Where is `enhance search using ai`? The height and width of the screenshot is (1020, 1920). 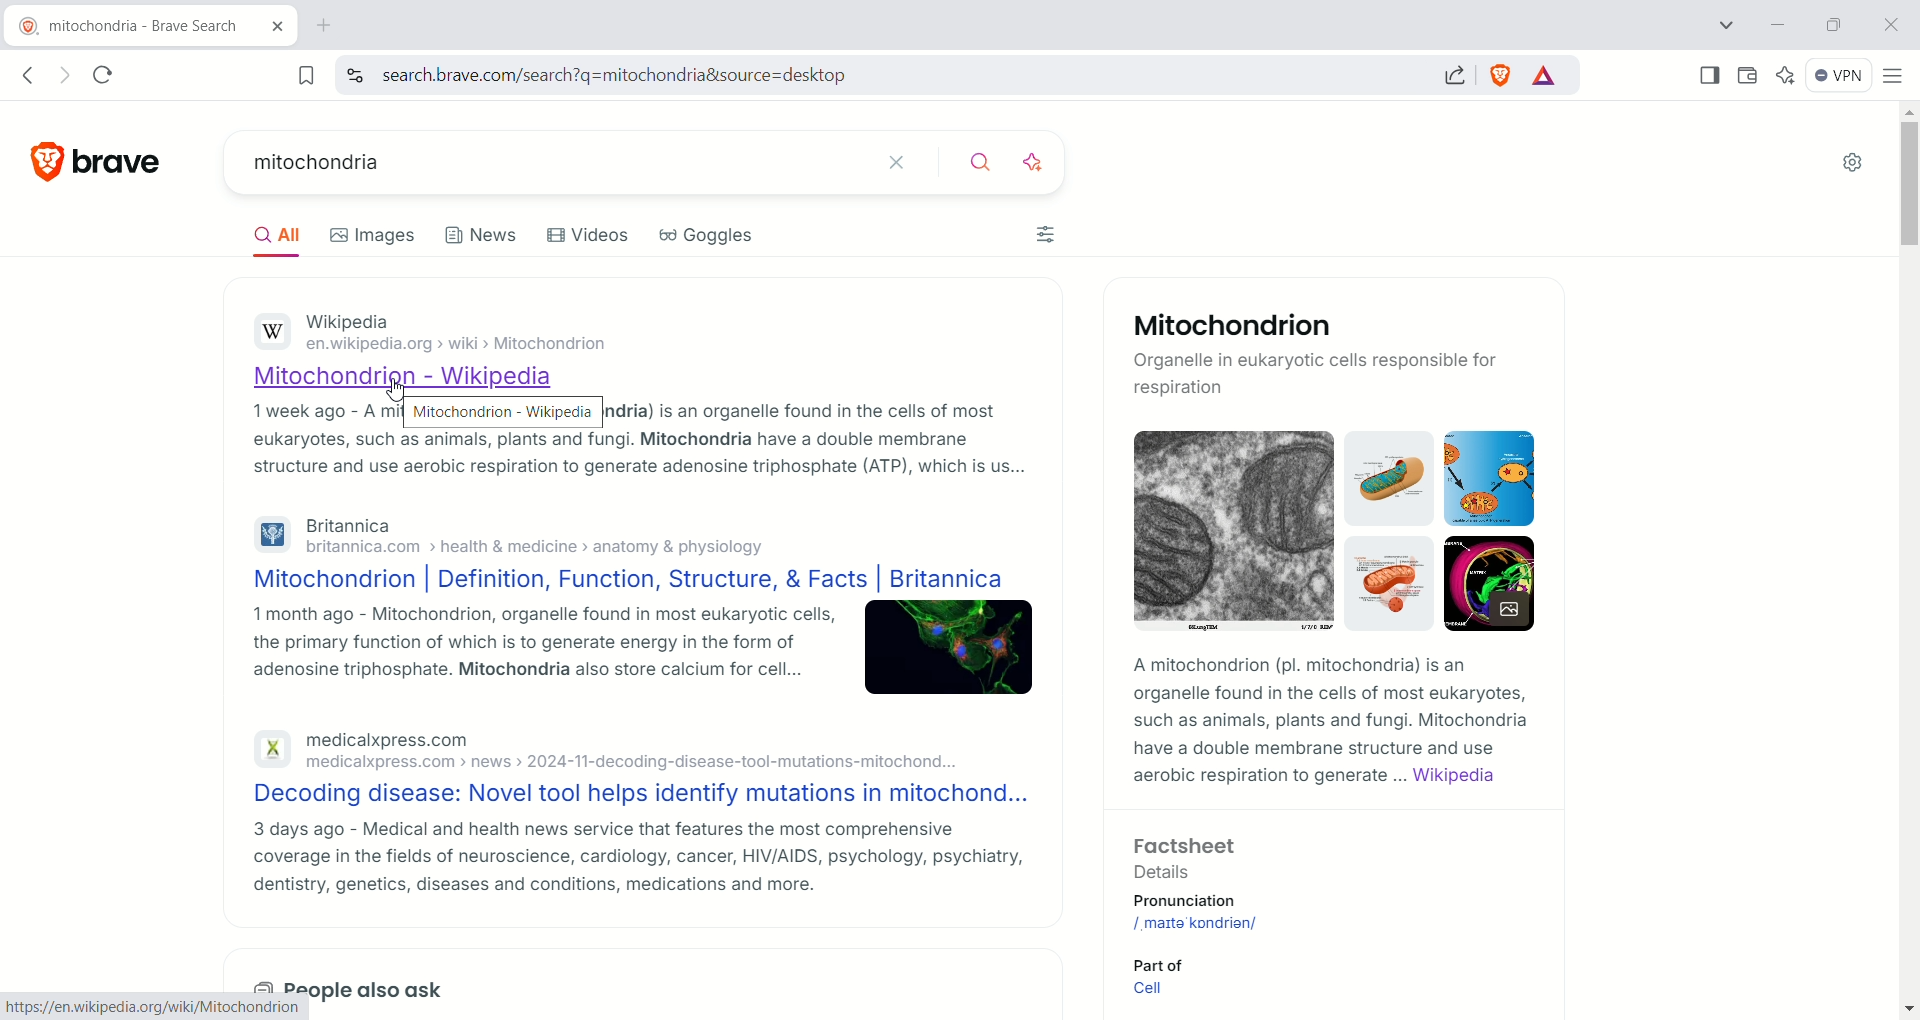 enhance search using ai is located at coordinates (1032, 164).